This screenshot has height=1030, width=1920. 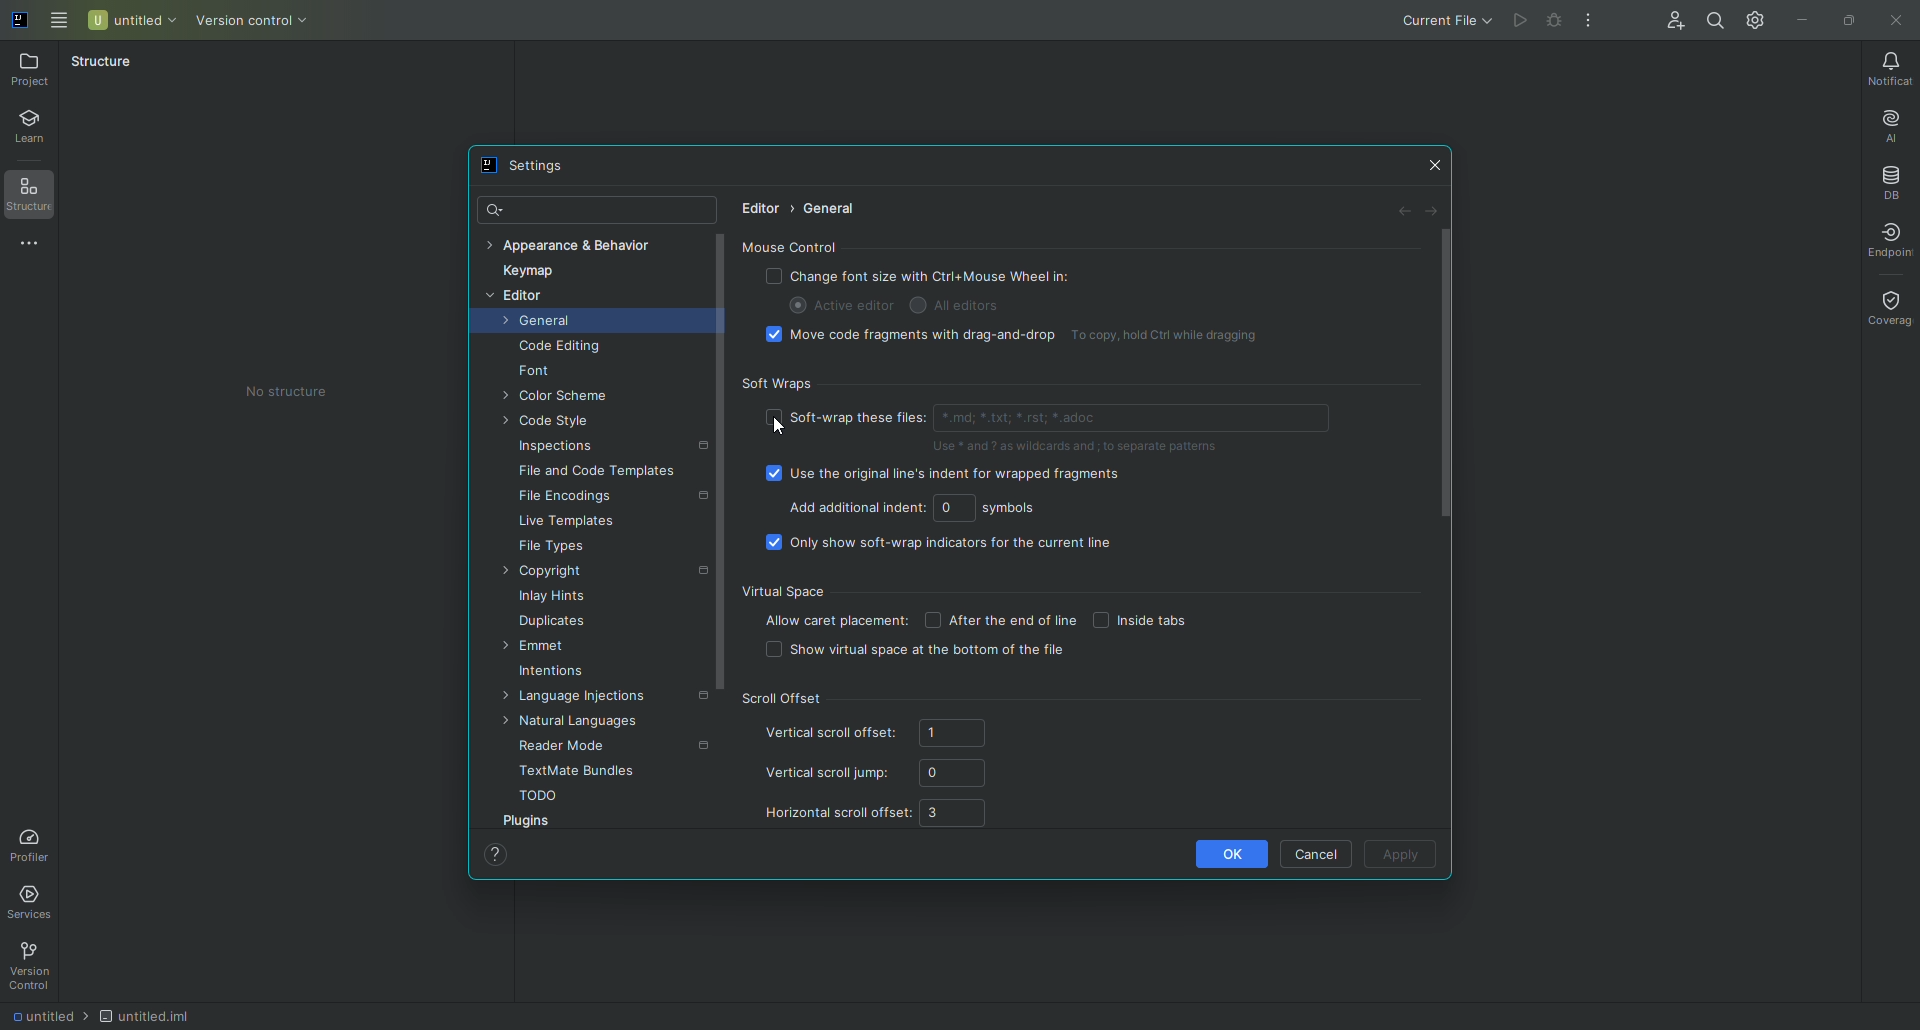 What do you see at coordinates (491, 206) in the screenshot?
I see `Search` at bounding box center [491, 206].